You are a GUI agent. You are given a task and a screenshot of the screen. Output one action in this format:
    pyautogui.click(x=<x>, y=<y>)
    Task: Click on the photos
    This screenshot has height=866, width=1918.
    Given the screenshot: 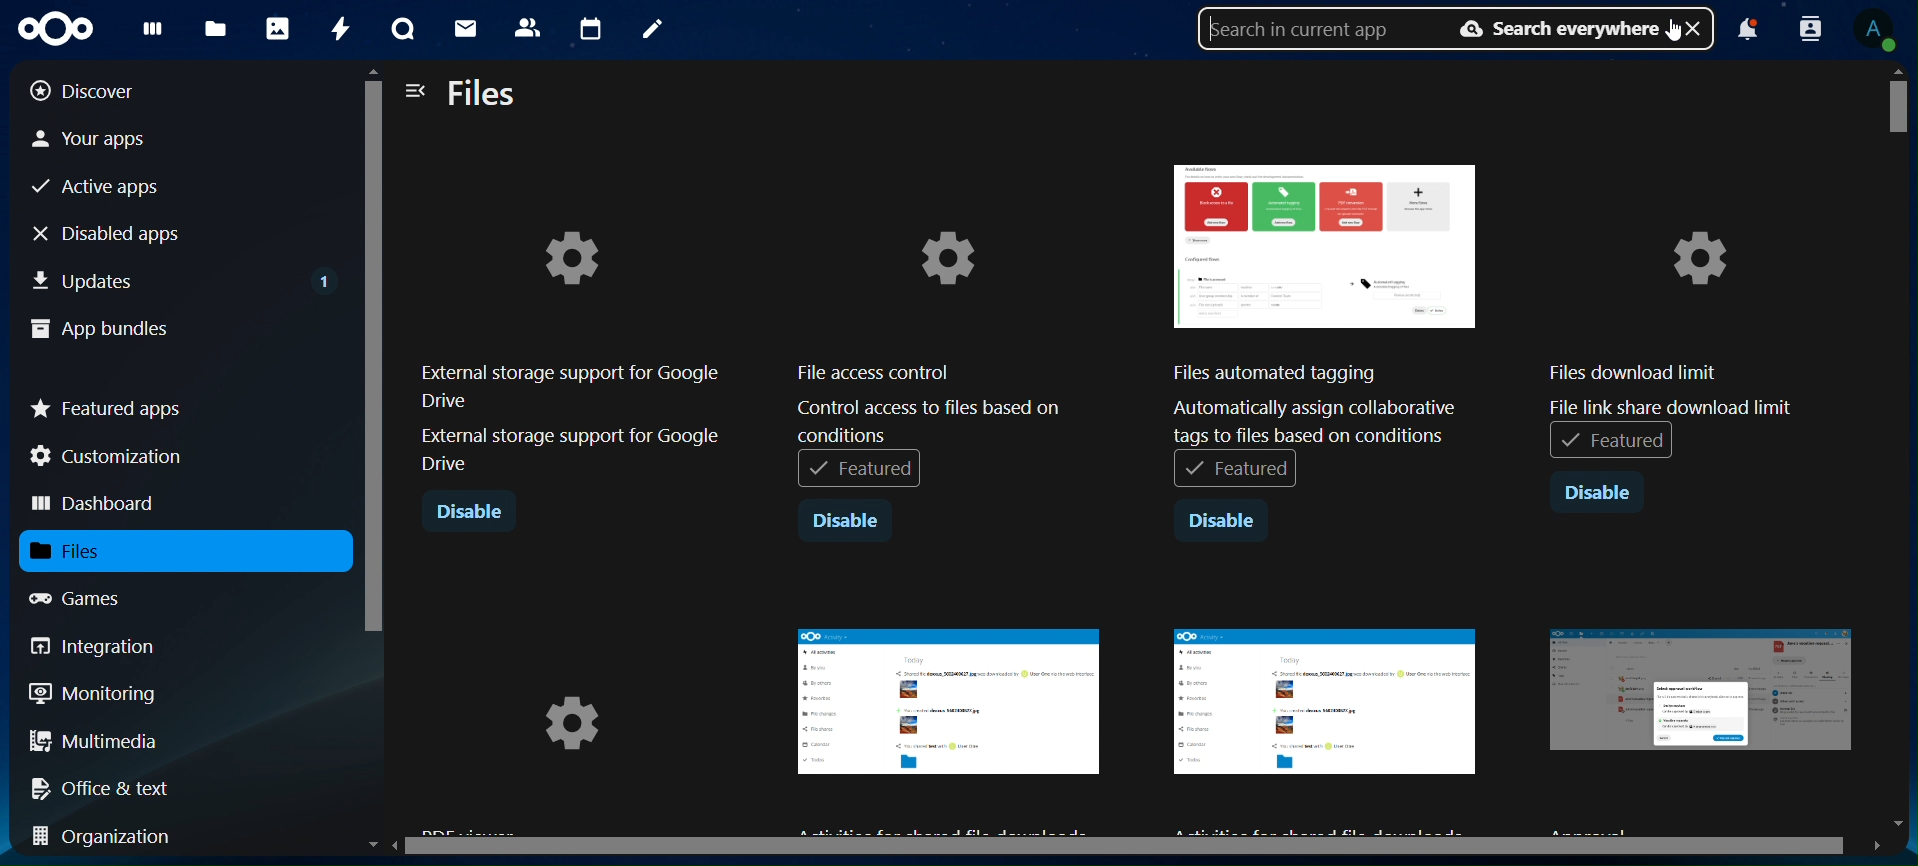 What is the action you would take?
    pyautogui.click(x=276, y=27)
    